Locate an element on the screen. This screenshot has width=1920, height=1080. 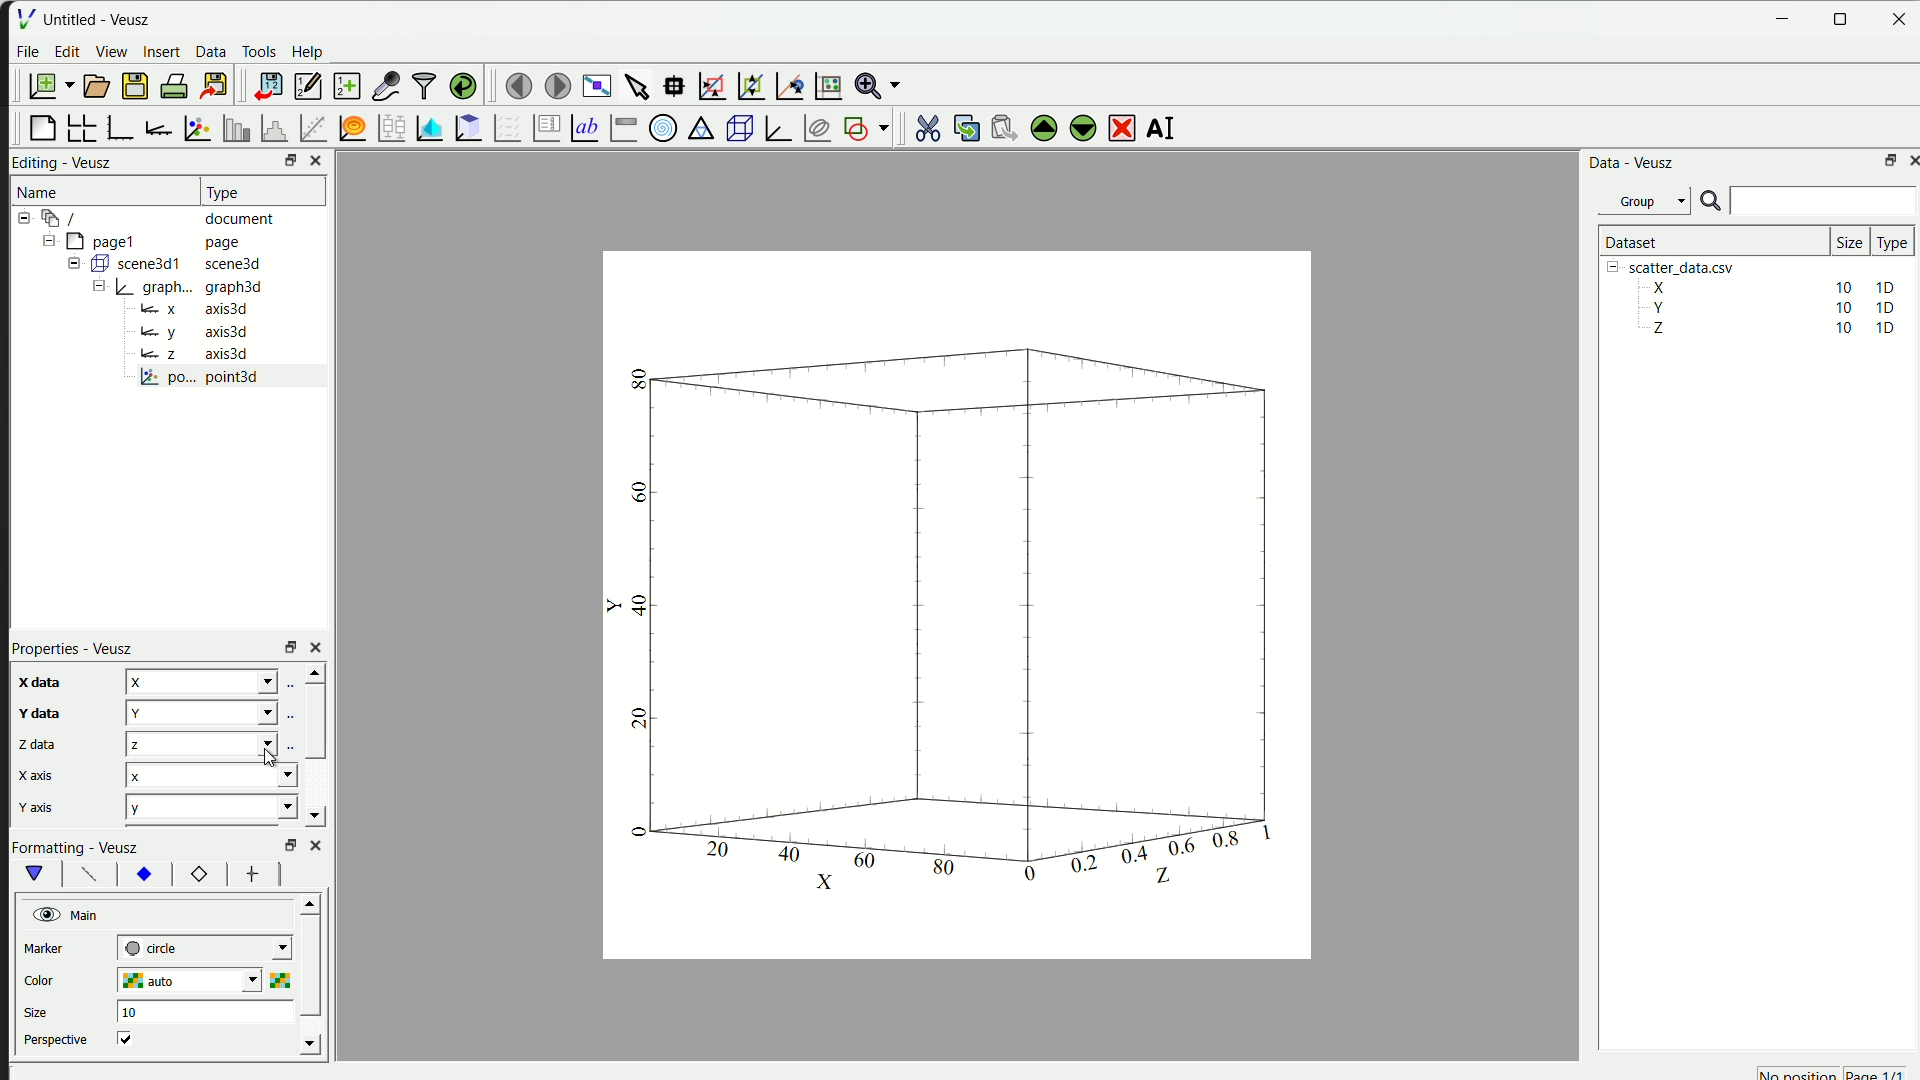
vShape is located at coordinates (36, 874).